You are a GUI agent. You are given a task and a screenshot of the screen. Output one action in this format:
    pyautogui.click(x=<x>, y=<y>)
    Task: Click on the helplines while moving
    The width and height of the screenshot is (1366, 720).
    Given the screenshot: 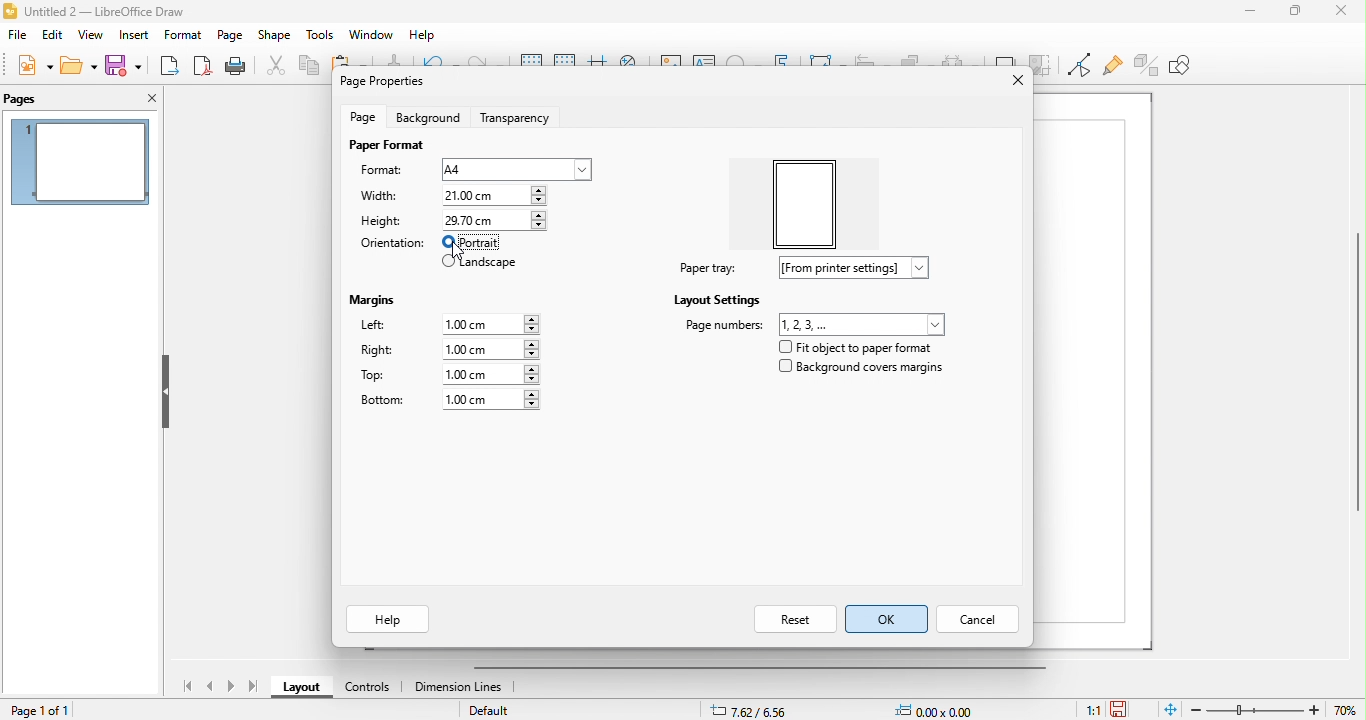 What is the action you would take?
    pyautogui.click(x=595, y=65)
    